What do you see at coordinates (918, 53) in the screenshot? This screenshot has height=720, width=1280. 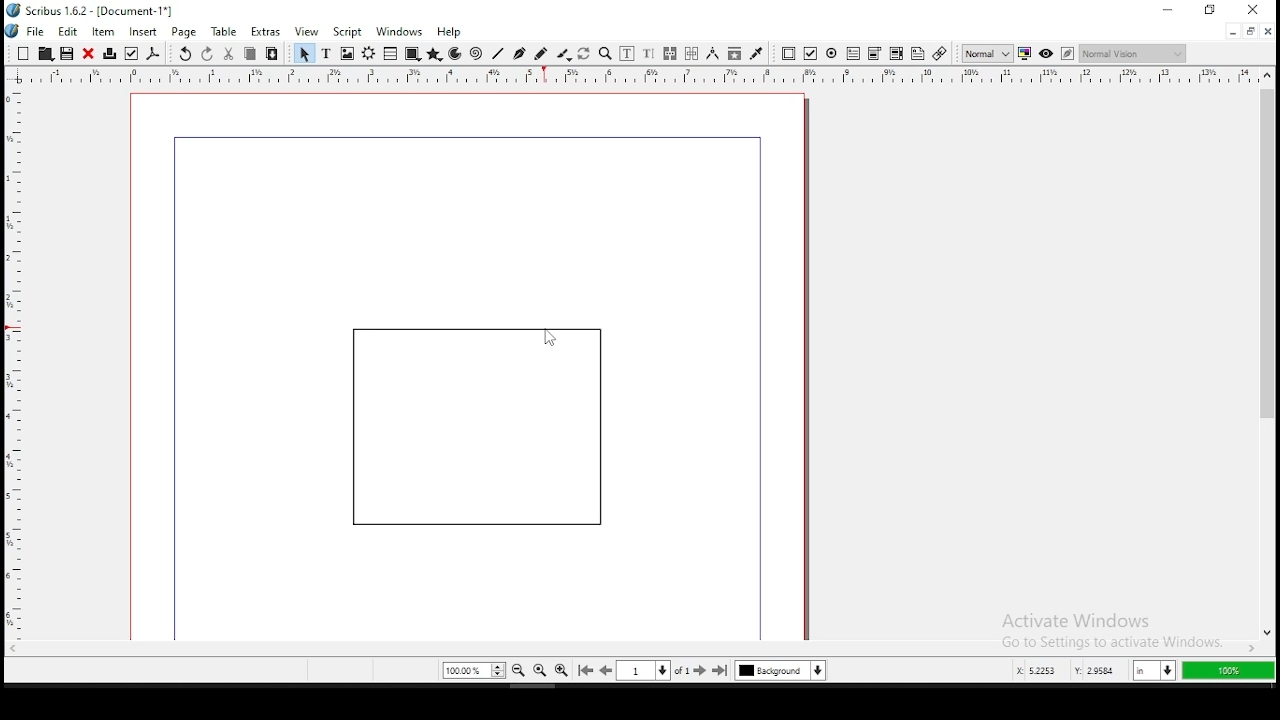 I see `text annotation` at bounding box center [918, 53].